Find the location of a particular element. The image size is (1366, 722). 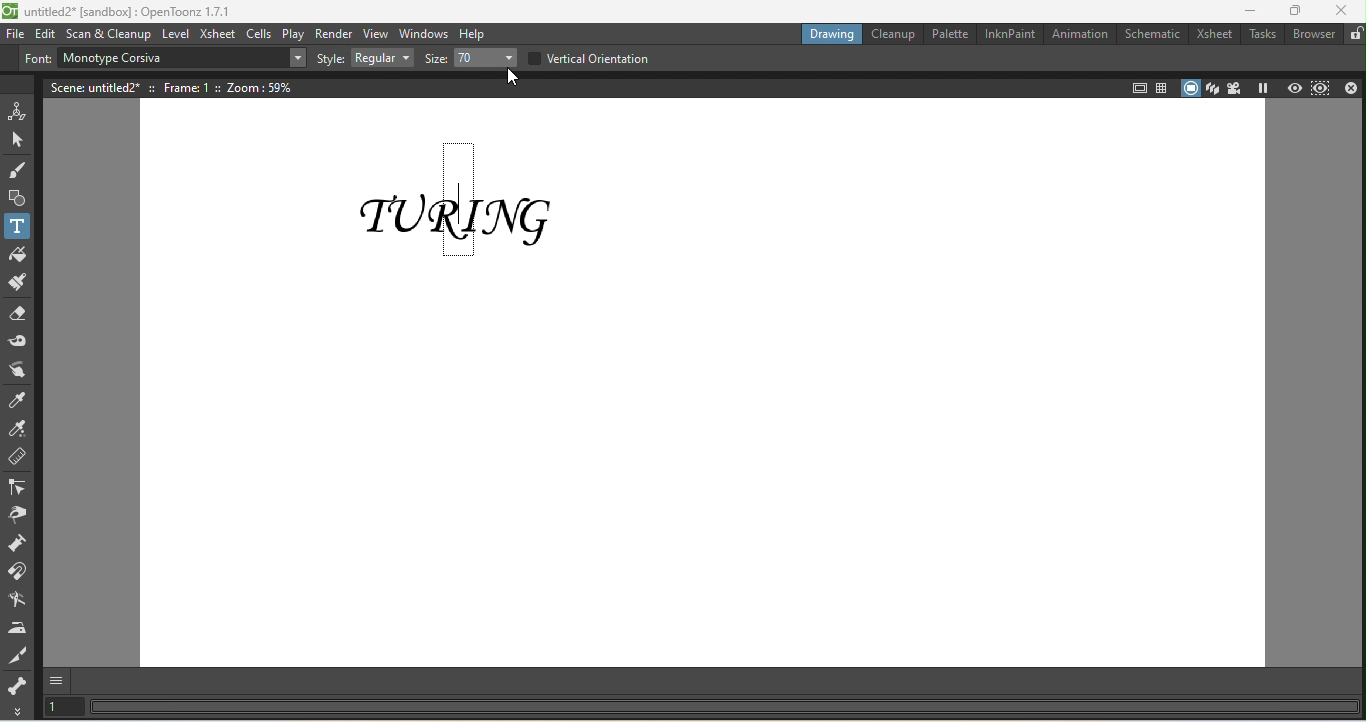

Field guide is located at coordinates (1163, 87).